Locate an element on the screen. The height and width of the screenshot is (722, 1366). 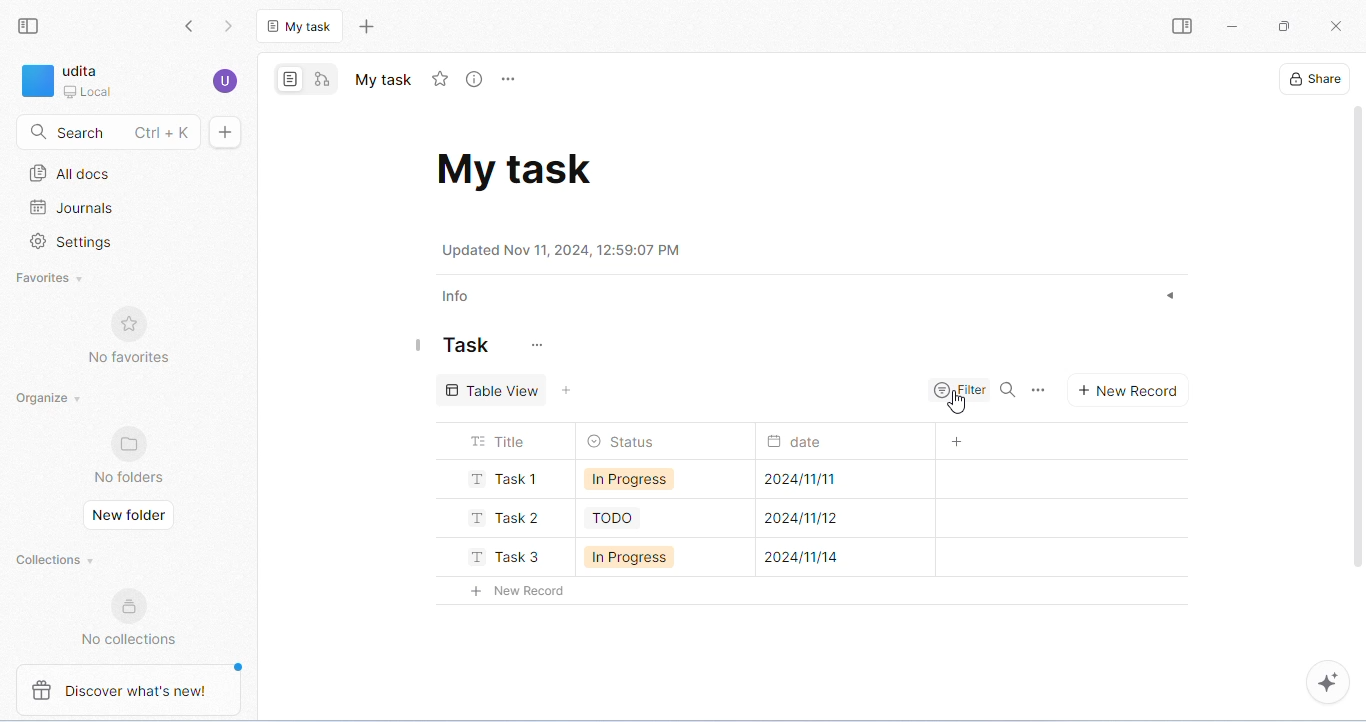
table view is located at coordinates (494, 388).